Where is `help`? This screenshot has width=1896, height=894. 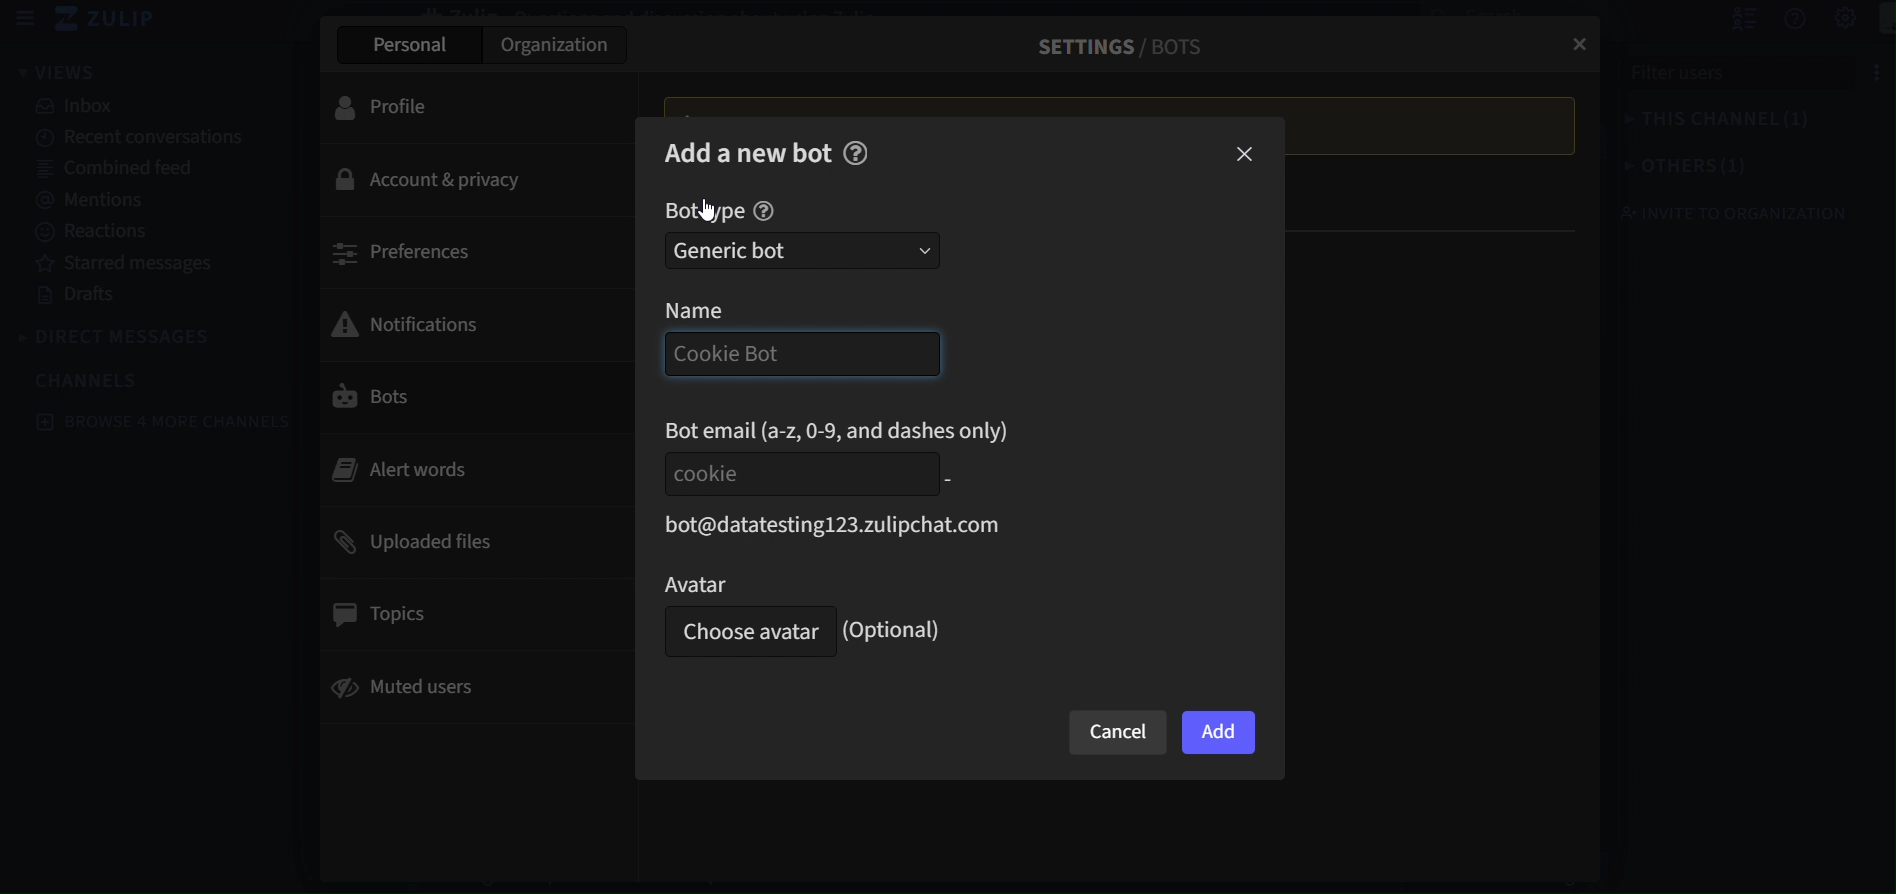 help is located at coordinates (856, 152).